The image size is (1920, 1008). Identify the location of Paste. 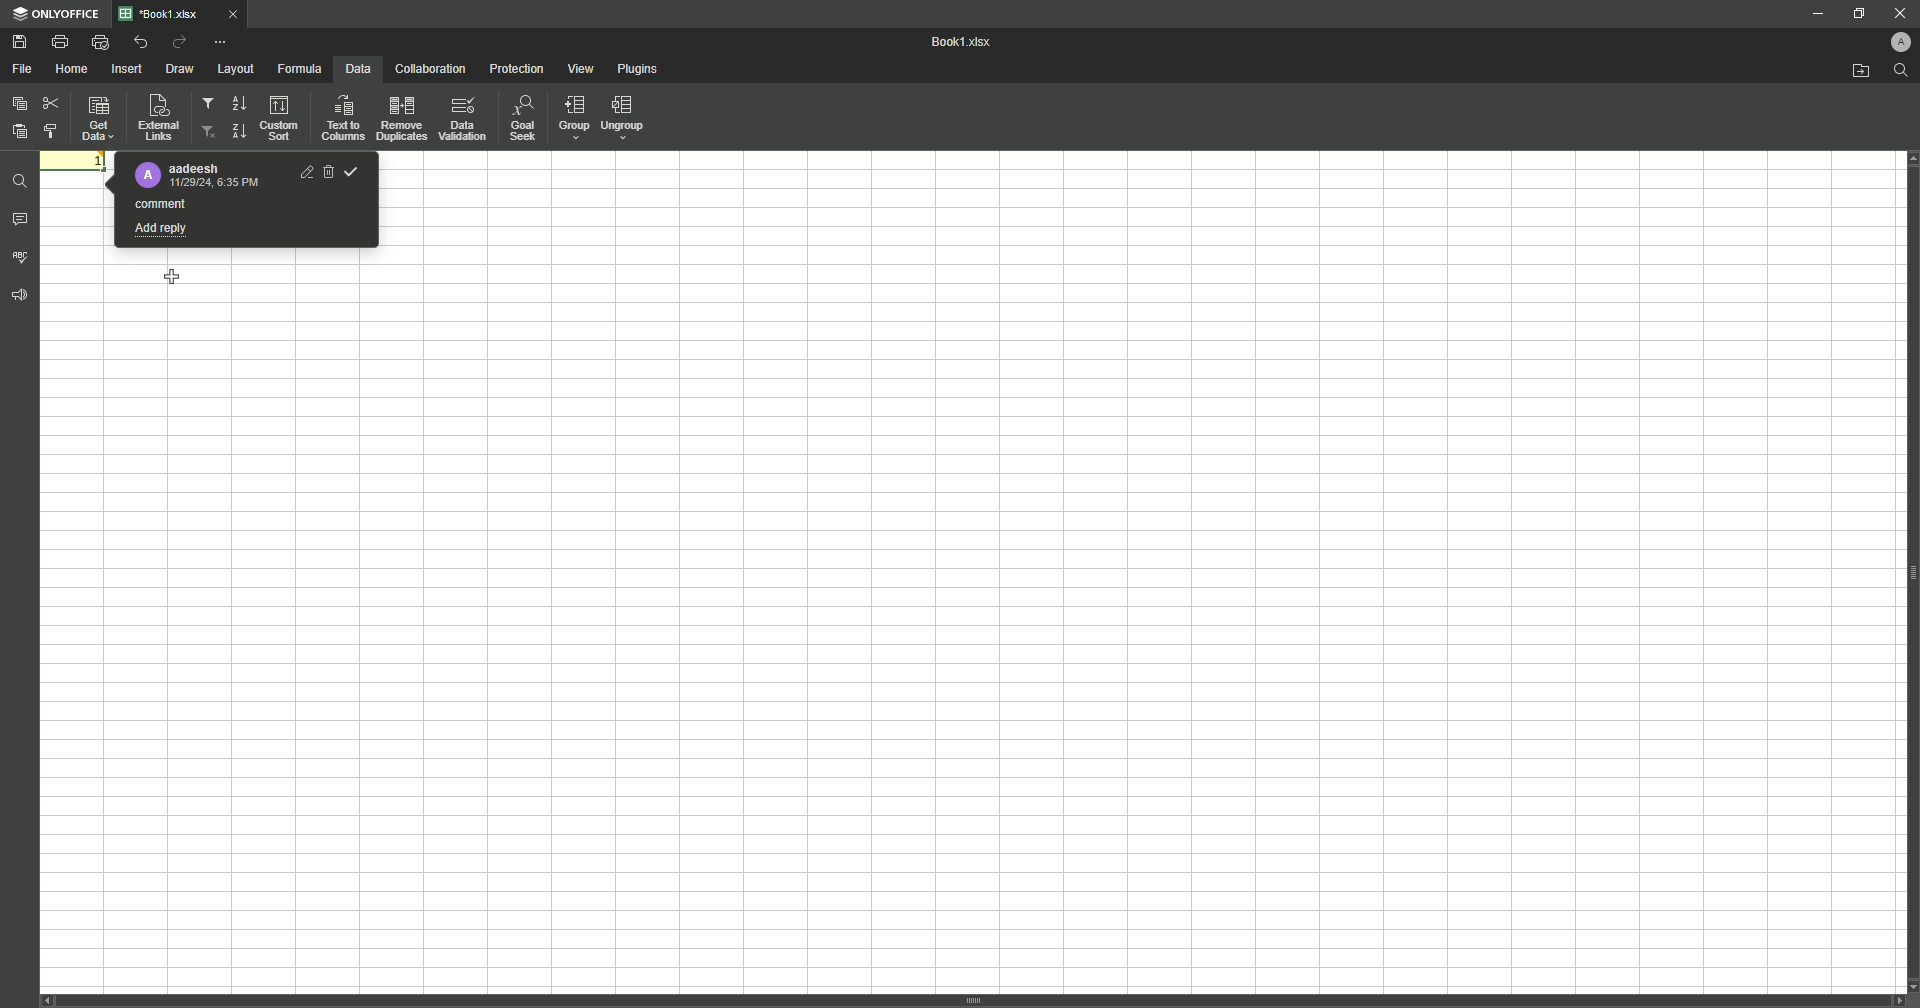
(19, 130).